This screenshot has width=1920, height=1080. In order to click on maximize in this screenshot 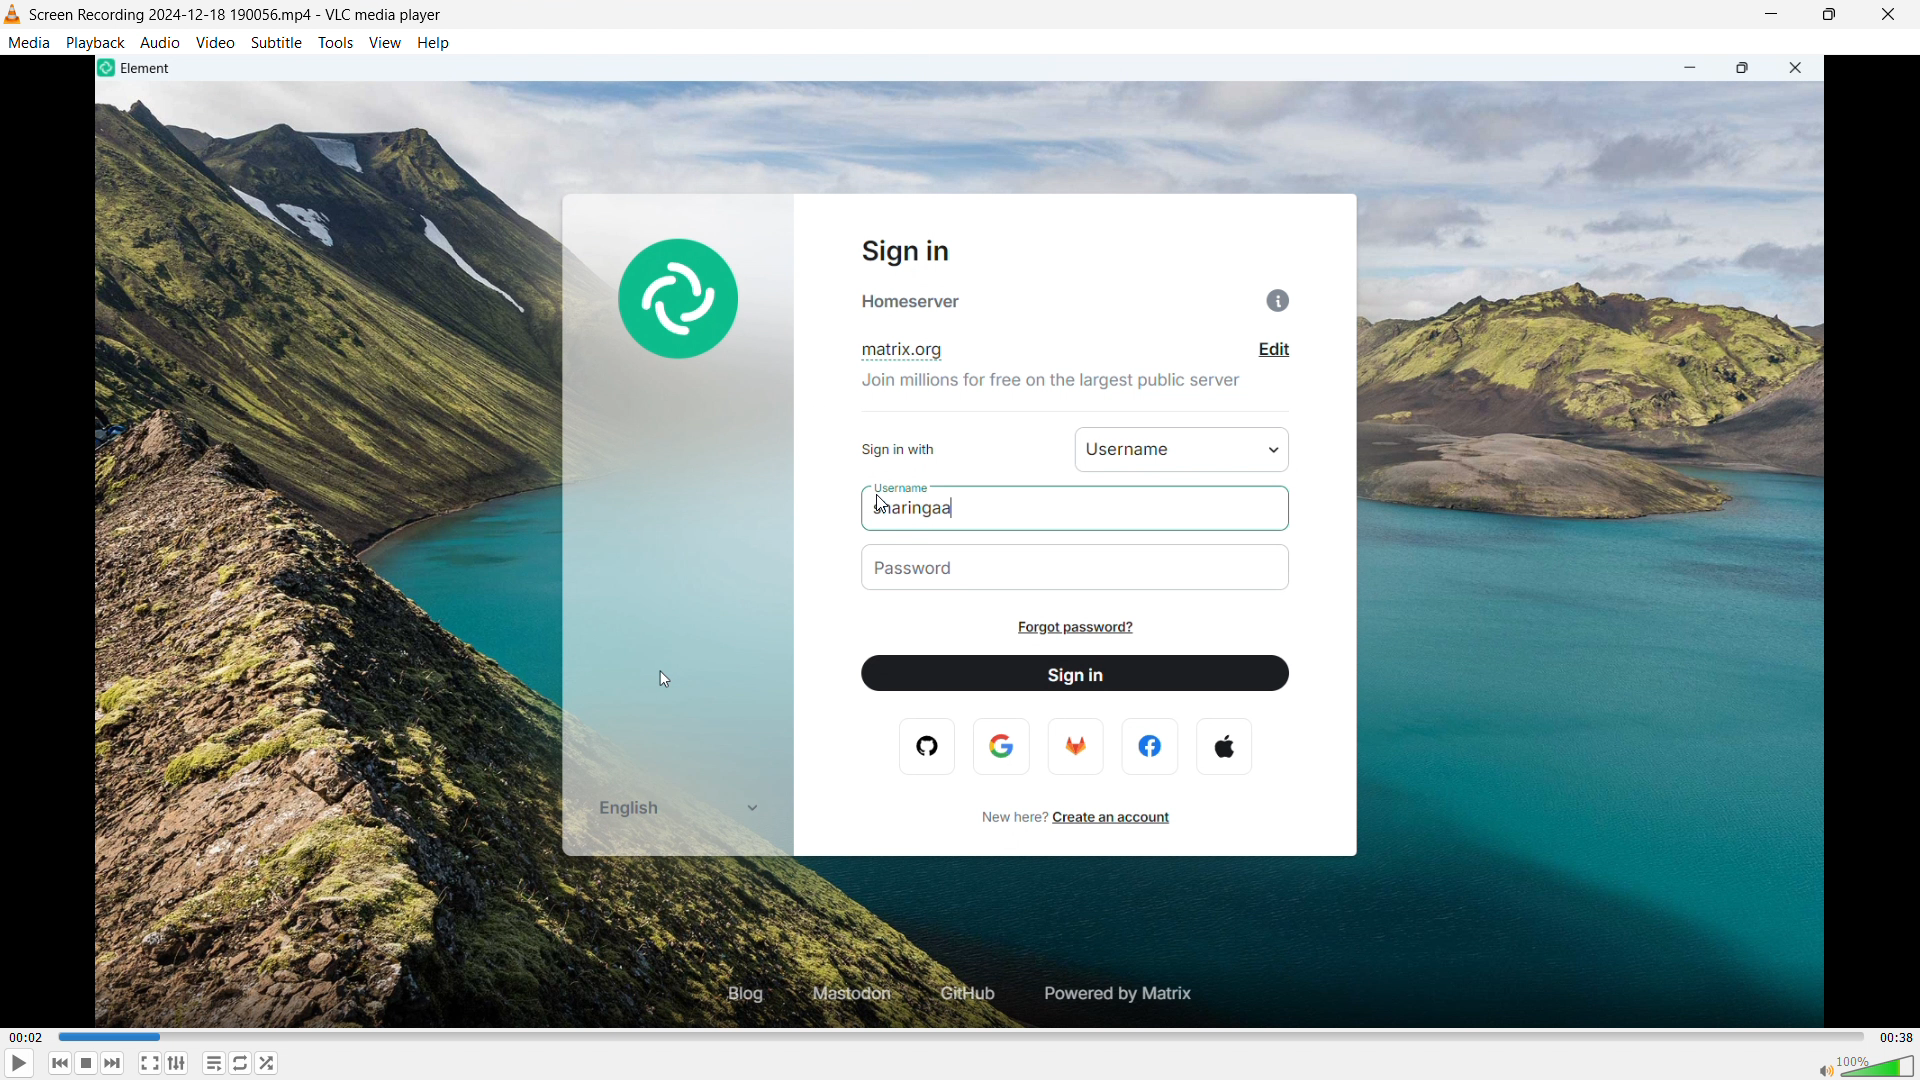, I will do `click(1745, 72)`.